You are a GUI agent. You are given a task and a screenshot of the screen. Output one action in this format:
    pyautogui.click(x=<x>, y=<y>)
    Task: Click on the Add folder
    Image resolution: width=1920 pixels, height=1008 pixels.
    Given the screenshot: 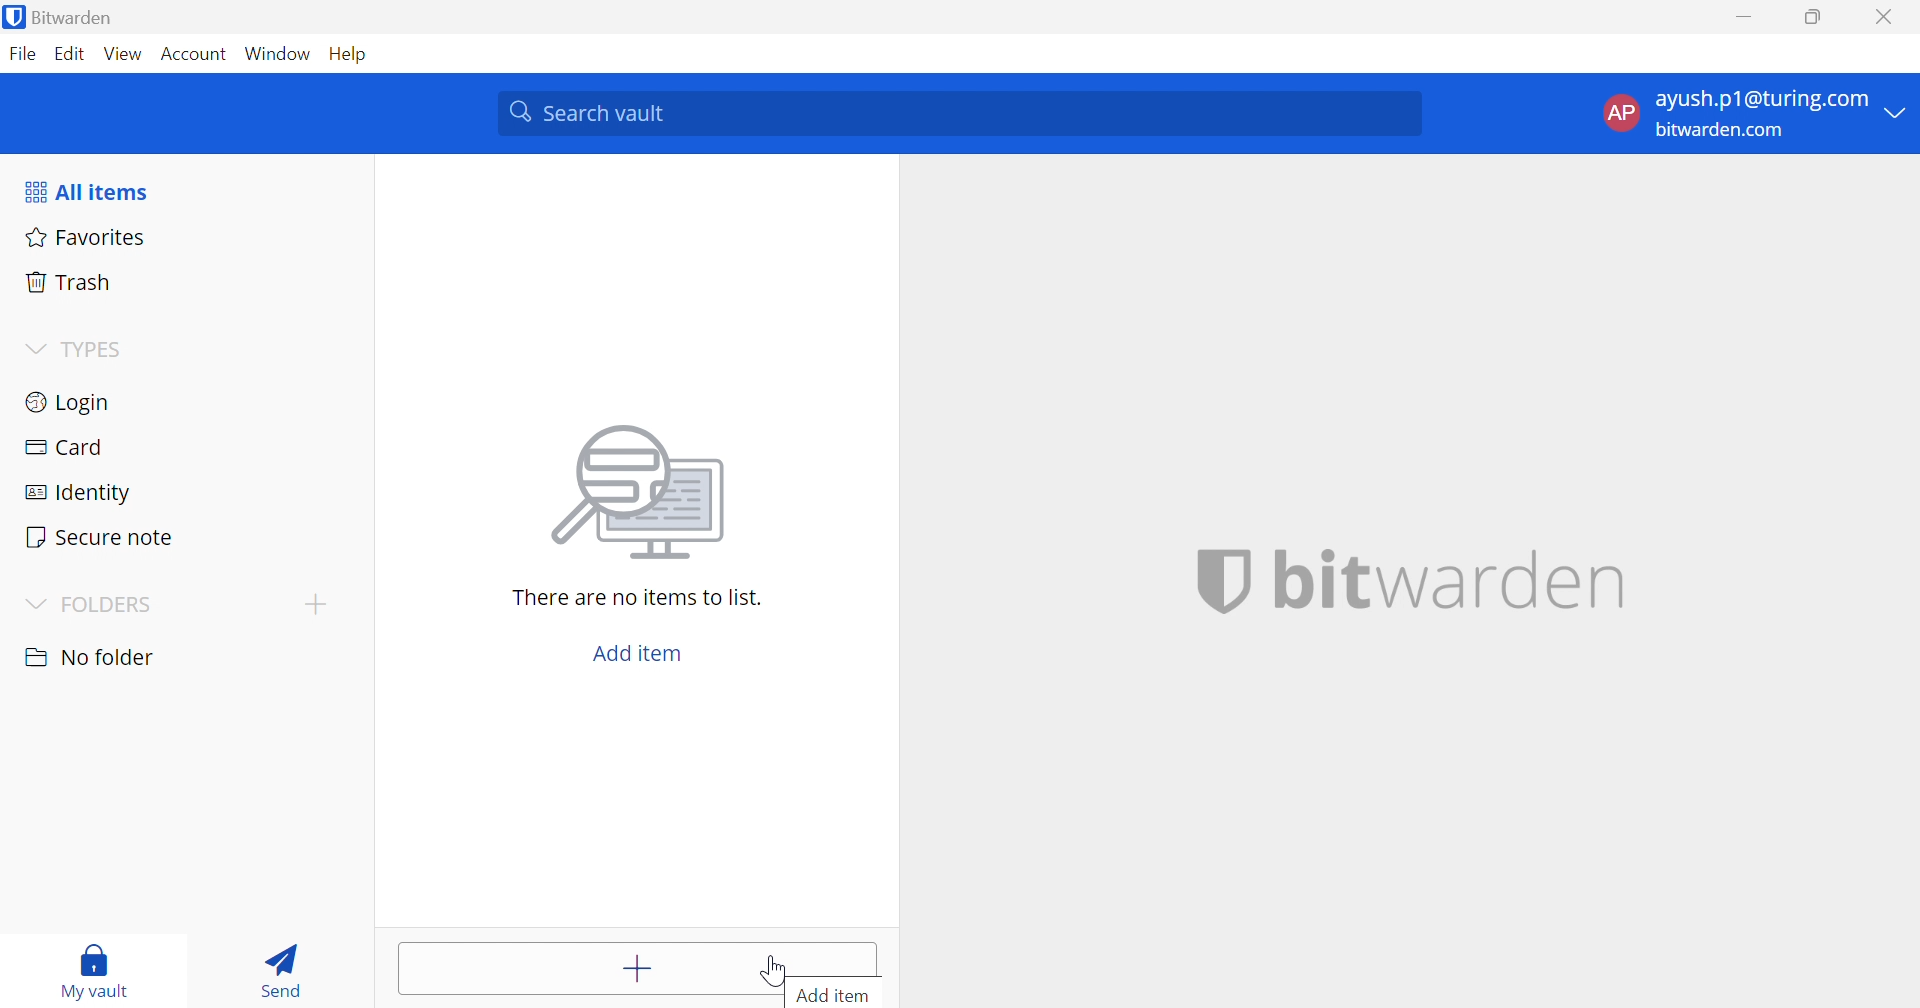 What is the action you would take?
    pyautogui.click(x=321, y=603)
    